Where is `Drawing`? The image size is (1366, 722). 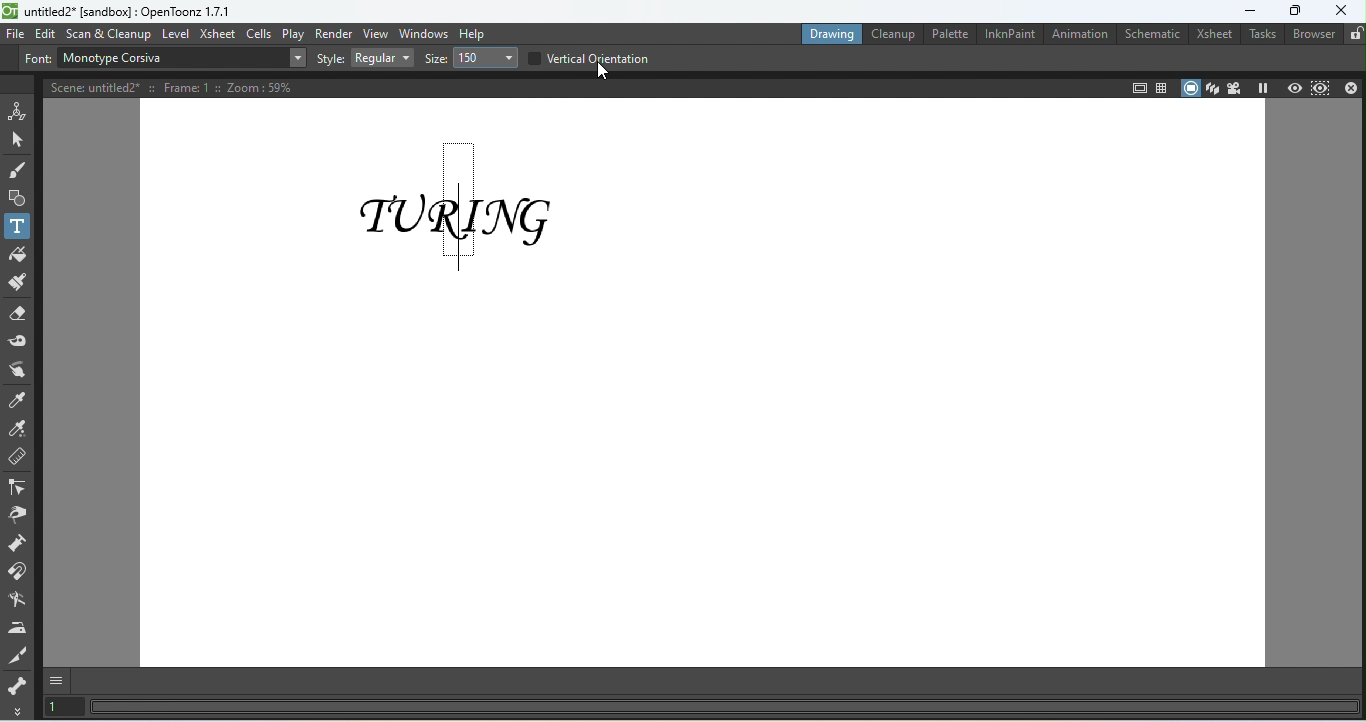 Drawing is located at coordinates (829, 34).